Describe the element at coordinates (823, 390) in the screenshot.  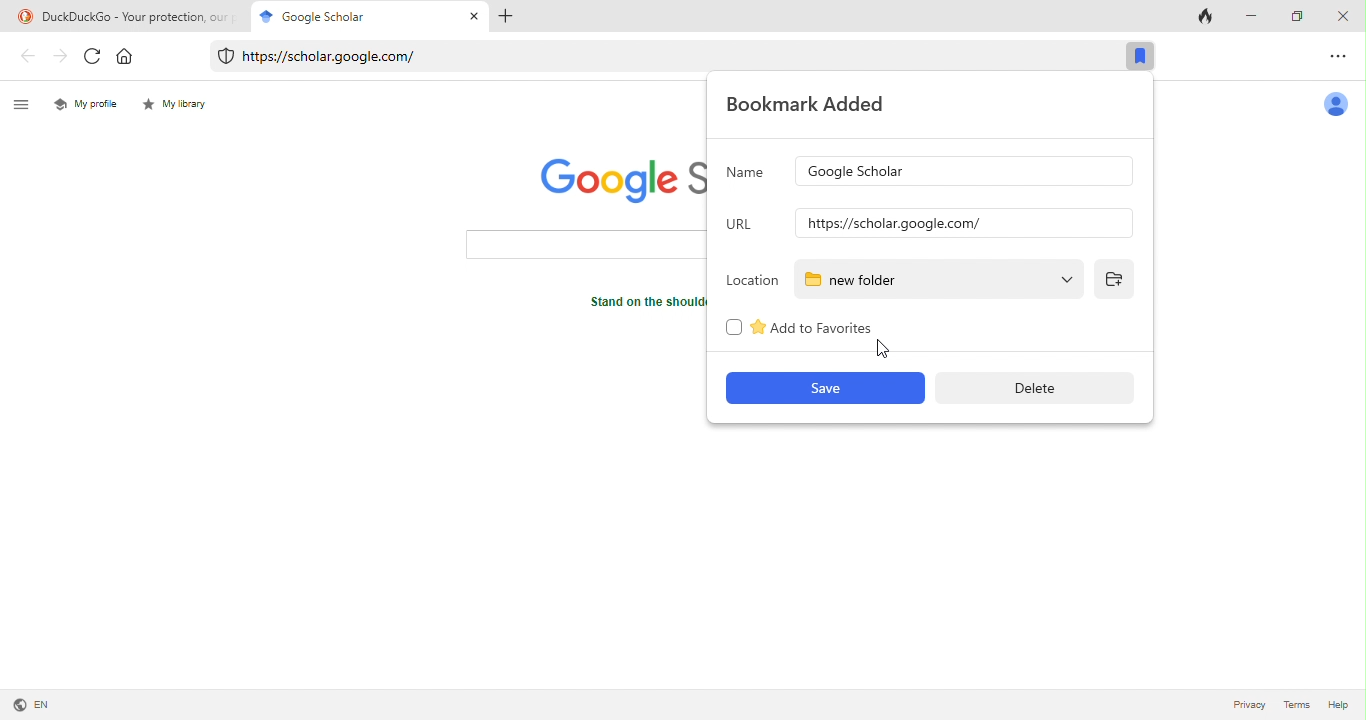
I see `save` at that location.